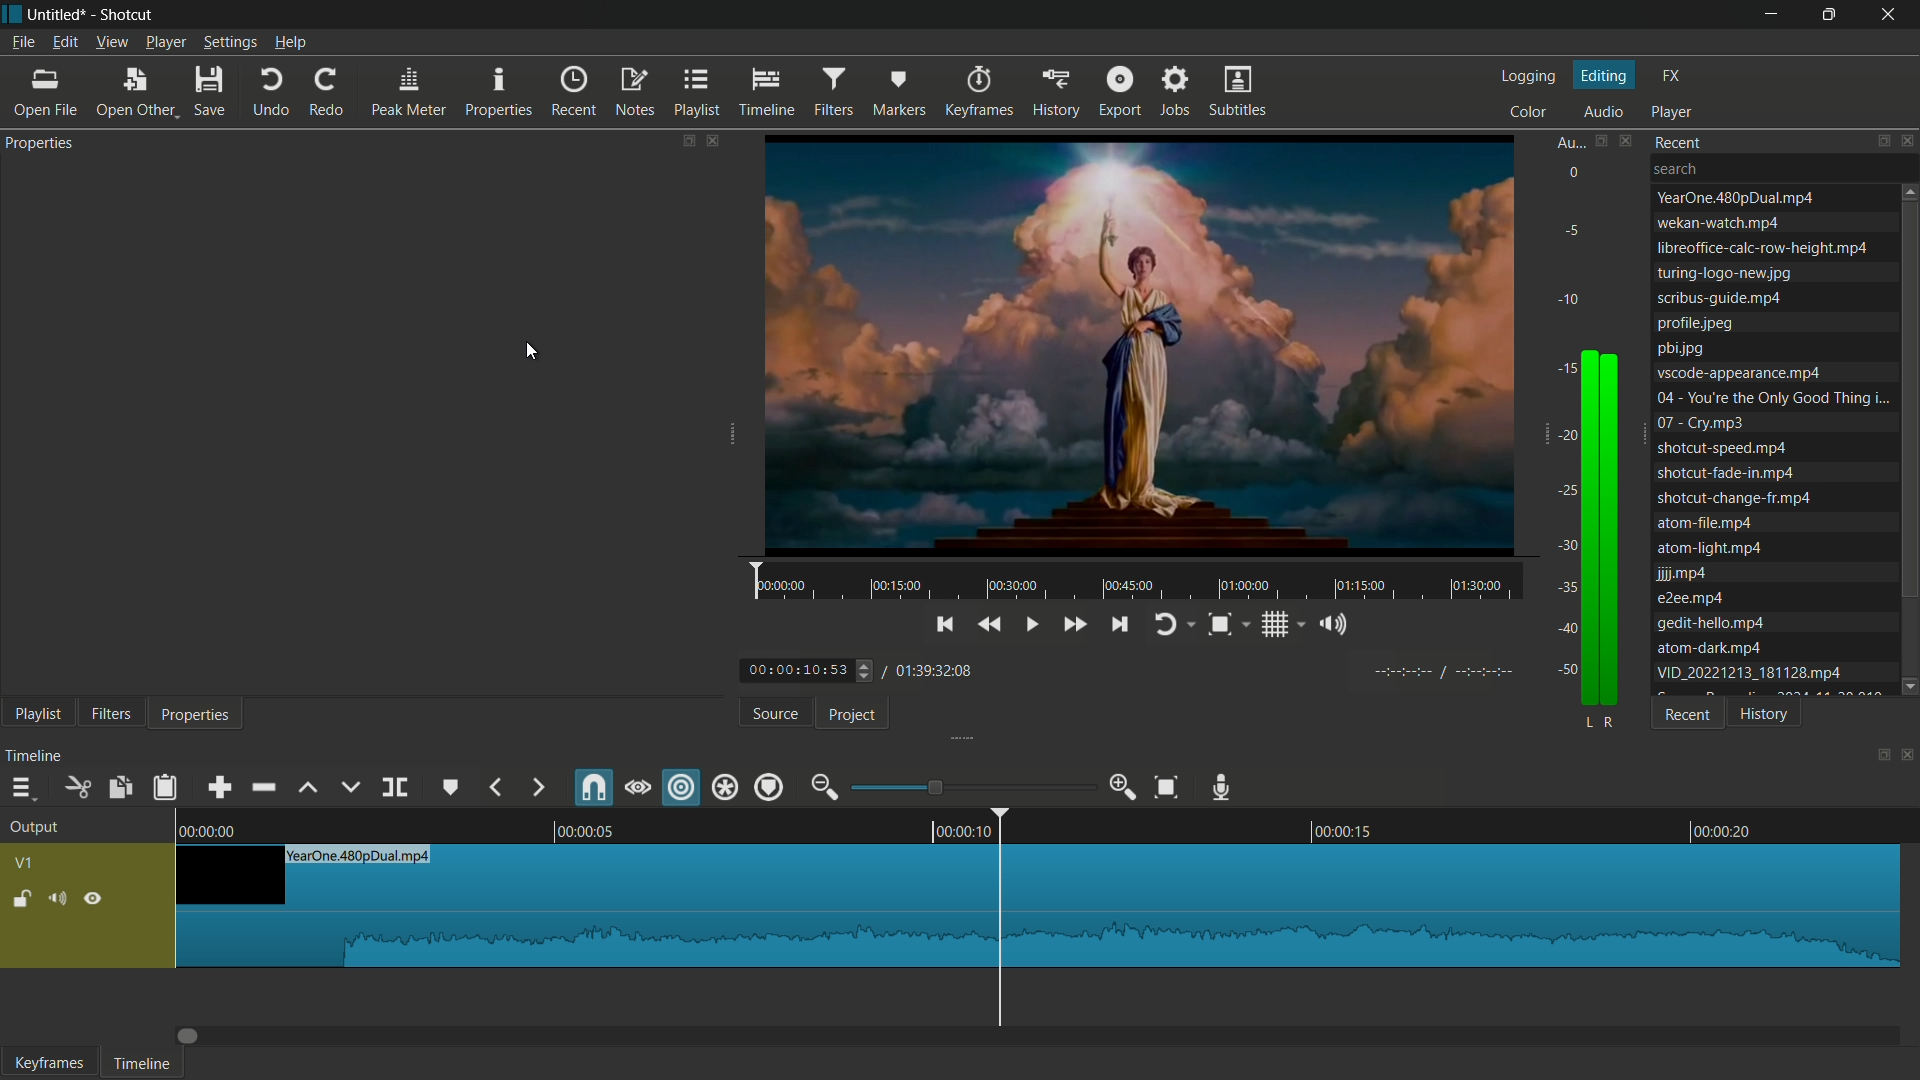 This screenshot has width=1920, height=1080. I want to click on file-12, so click(1726, 473).